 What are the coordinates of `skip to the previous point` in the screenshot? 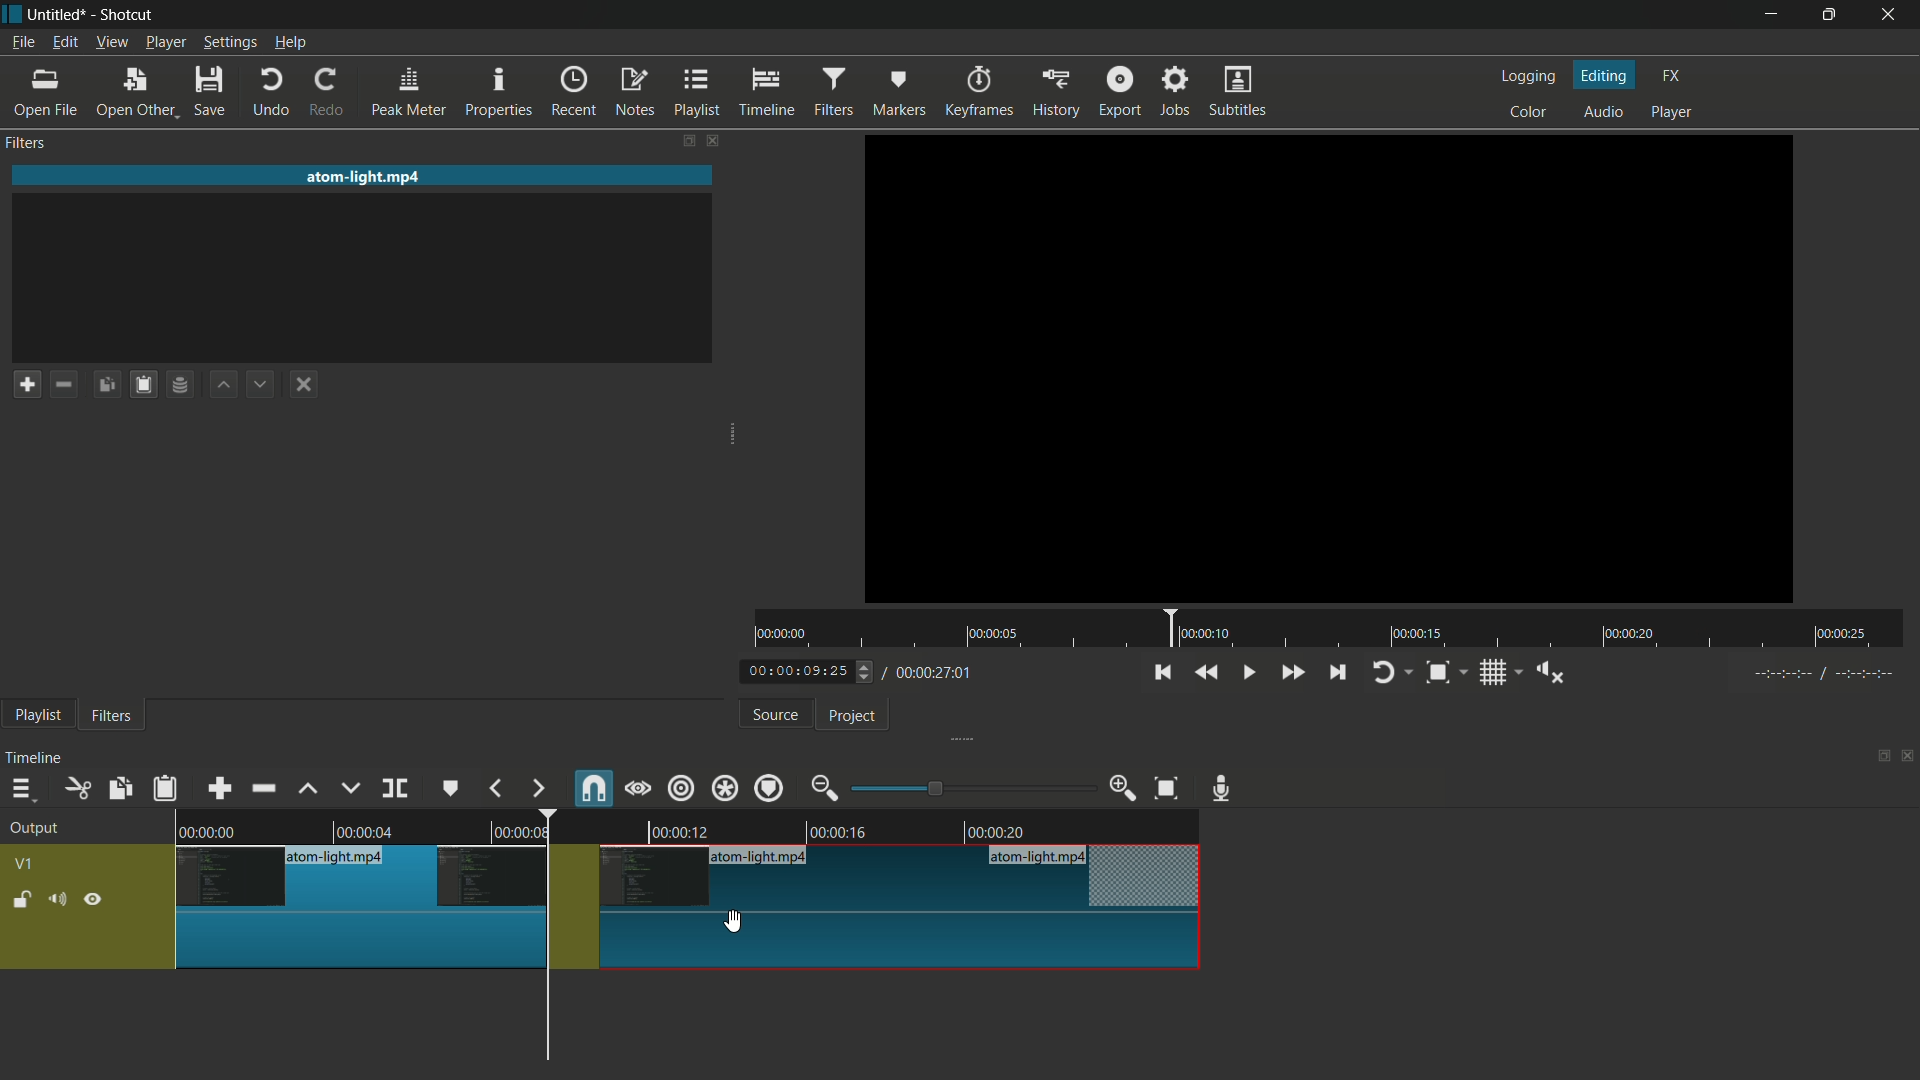 It's located at (1162, 673).